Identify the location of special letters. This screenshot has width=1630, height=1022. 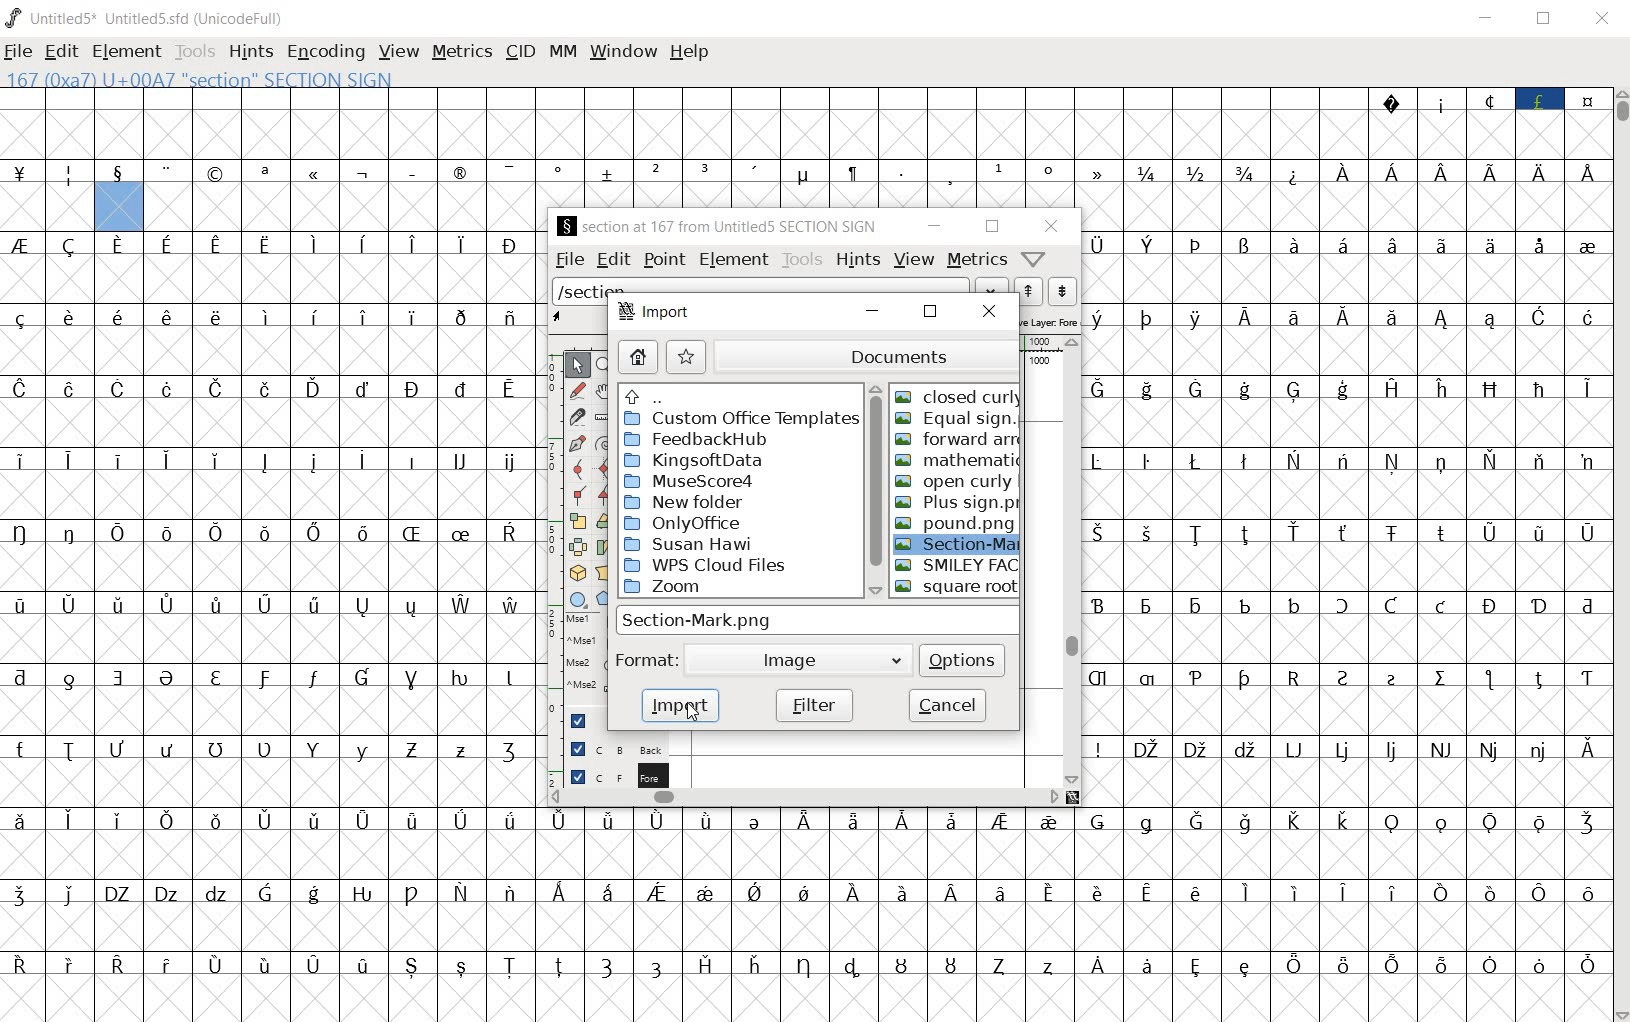
(1346, 602).